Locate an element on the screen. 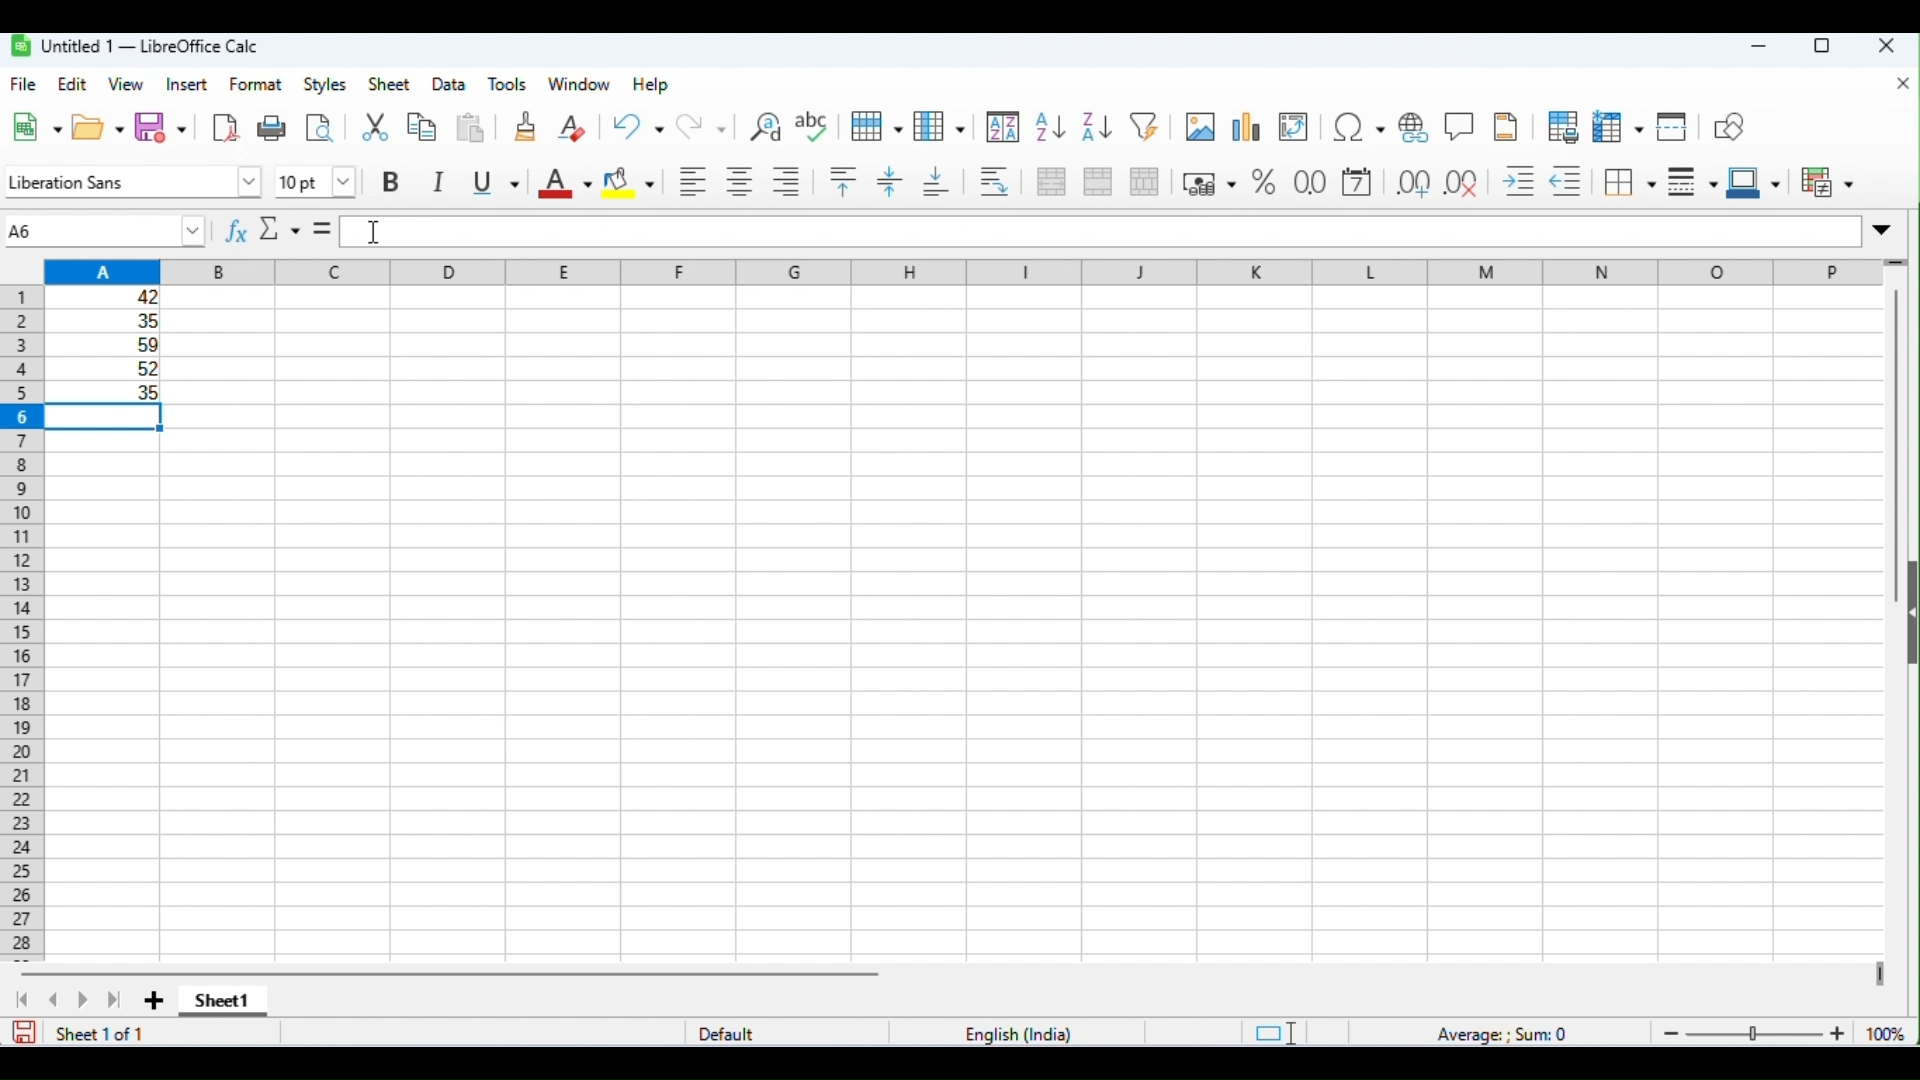 This screenshot has width=1920, height=1080. maximize is located at coordinates (1822, 47).